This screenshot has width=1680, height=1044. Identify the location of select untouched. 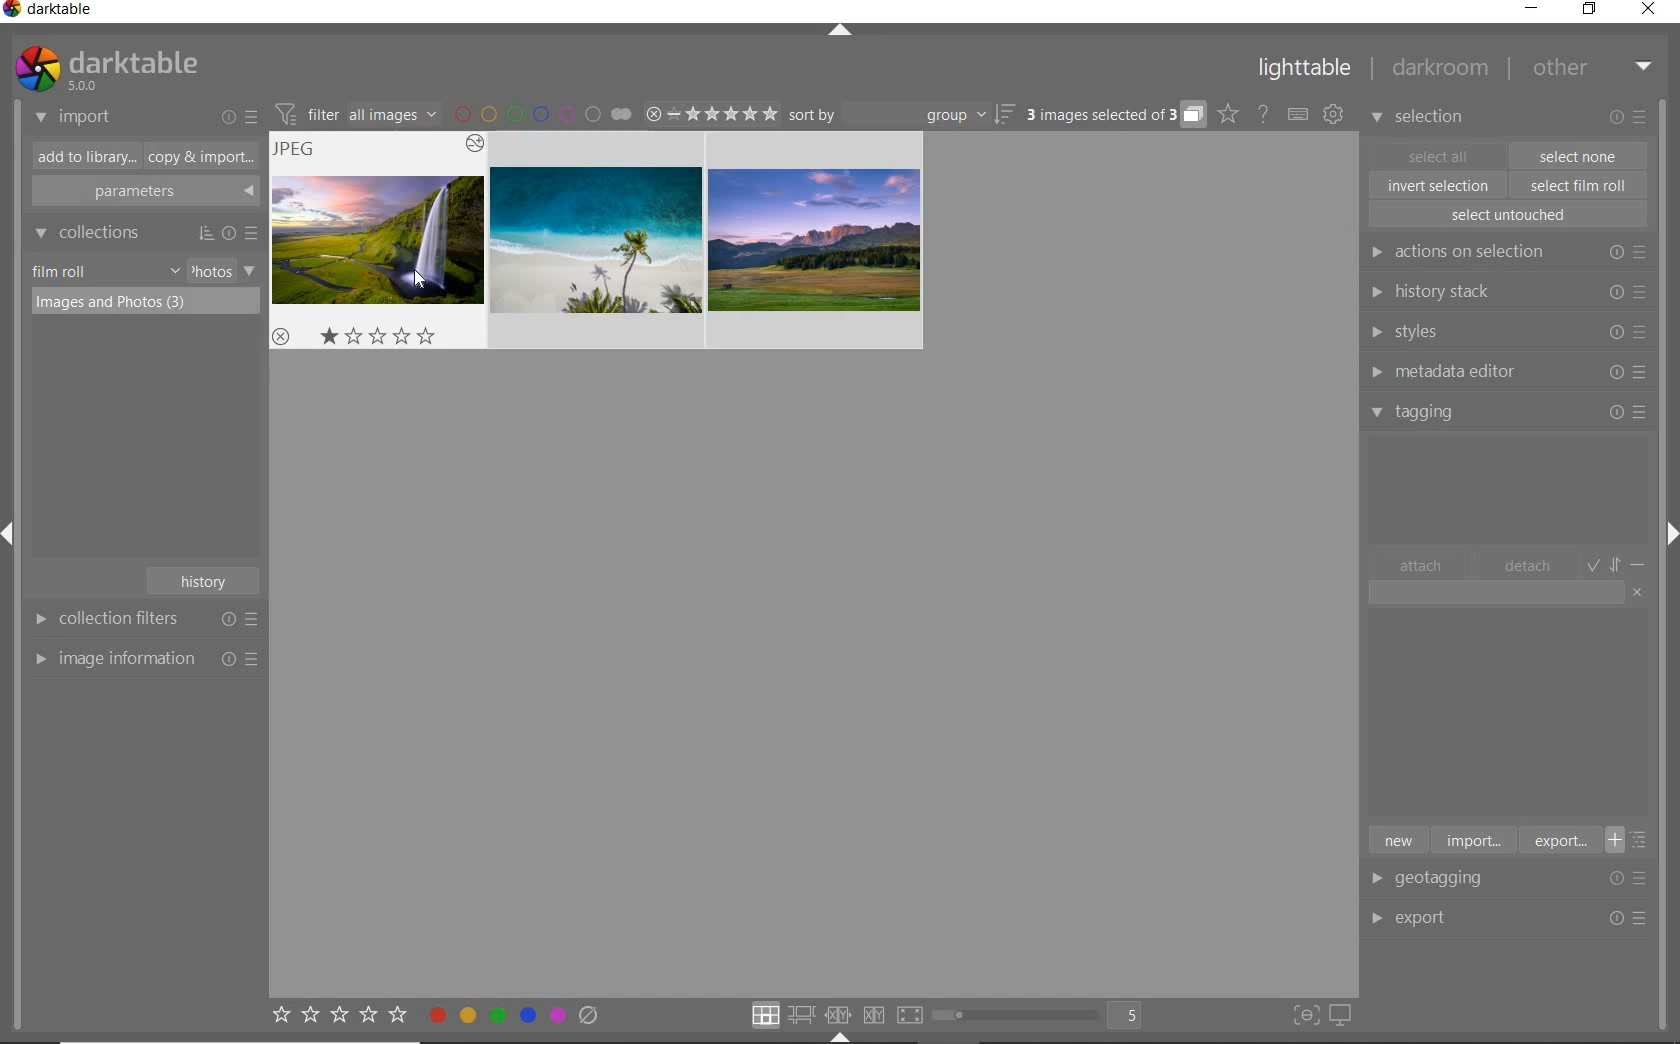
(1507, 215).